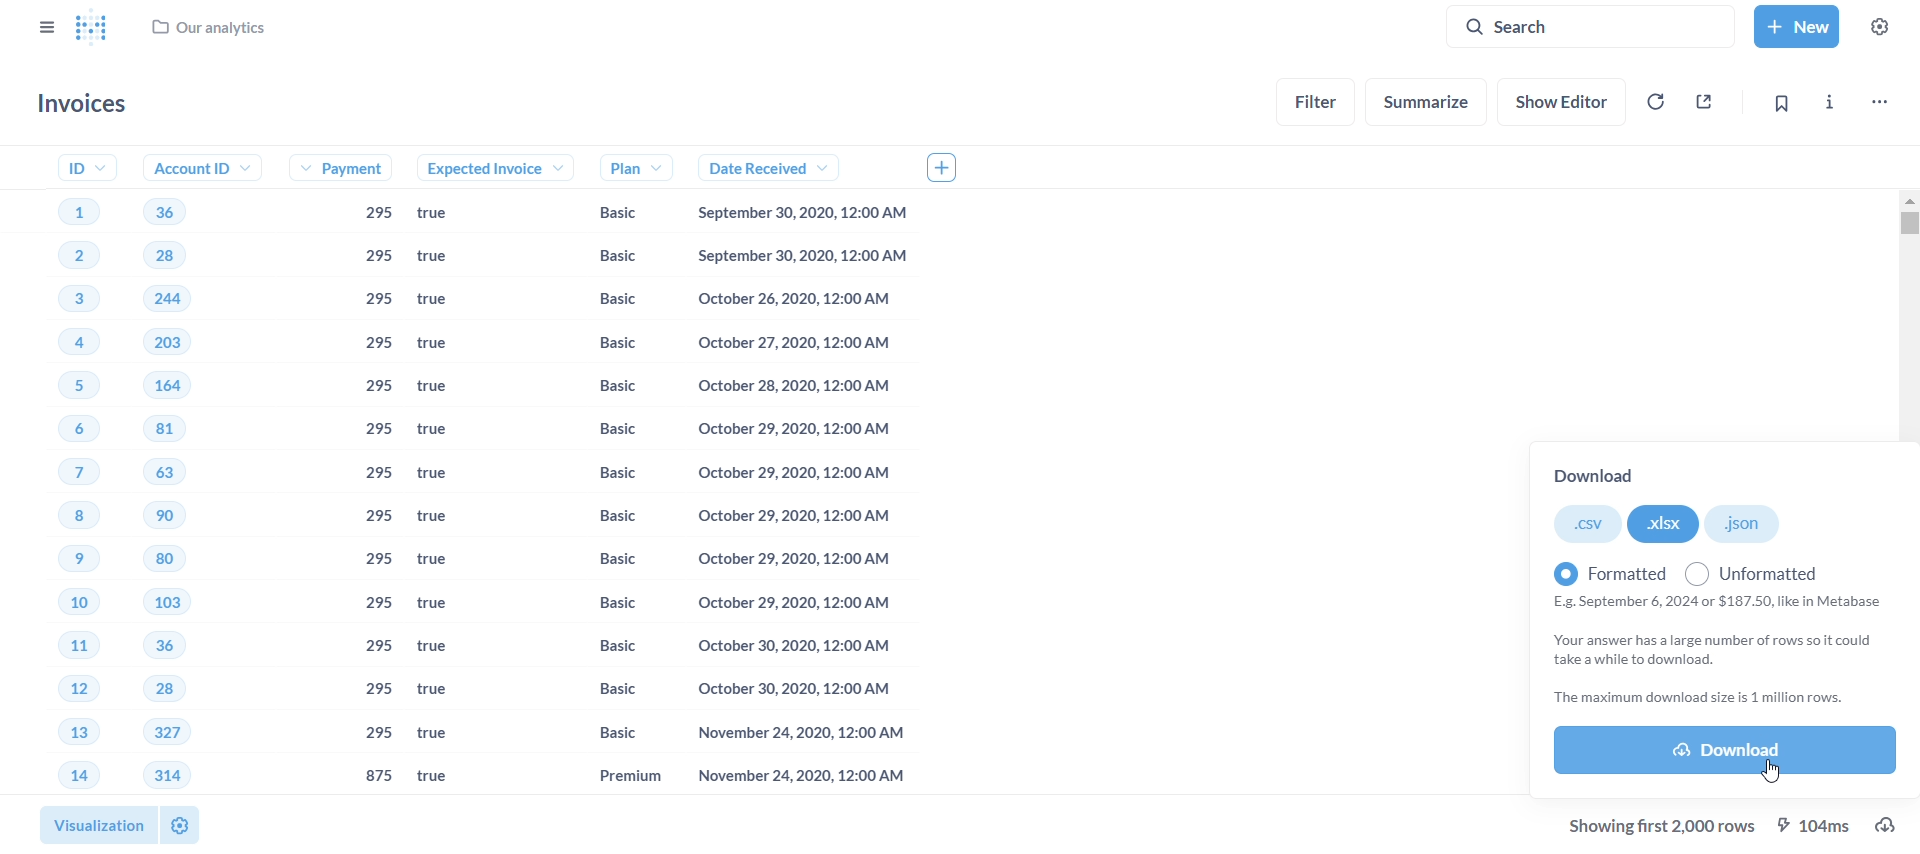 The width and height of the screenshot is (1920, 854). I want to click on 9, so click(59, 560).